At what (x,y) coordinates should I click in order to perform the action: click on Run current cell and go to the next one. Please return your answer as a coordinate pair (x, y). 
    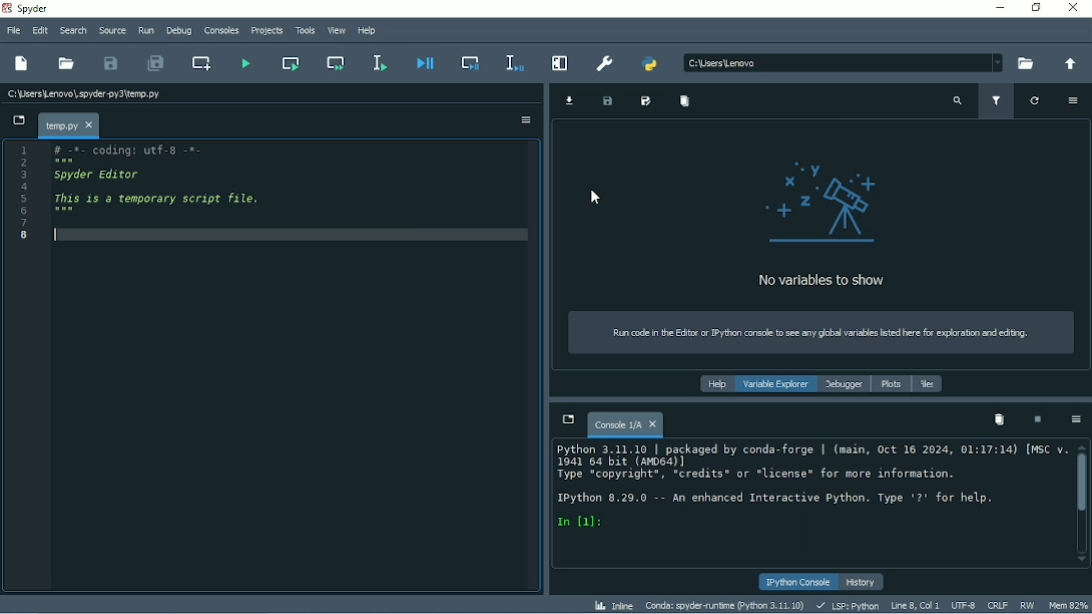
    Looking at the image, I should click on (336, 62).